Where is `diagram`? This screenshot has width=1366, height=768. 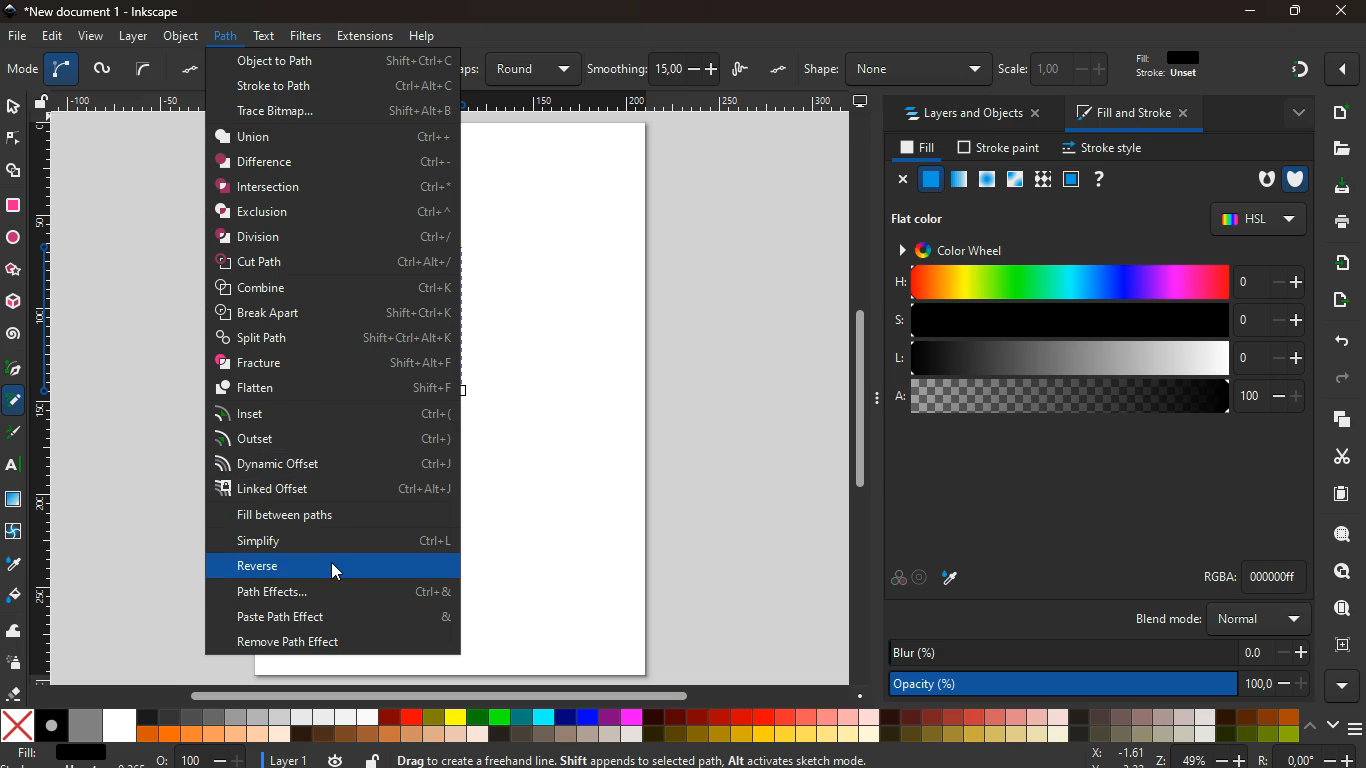
diagram is located at coordinates (1299, 72).